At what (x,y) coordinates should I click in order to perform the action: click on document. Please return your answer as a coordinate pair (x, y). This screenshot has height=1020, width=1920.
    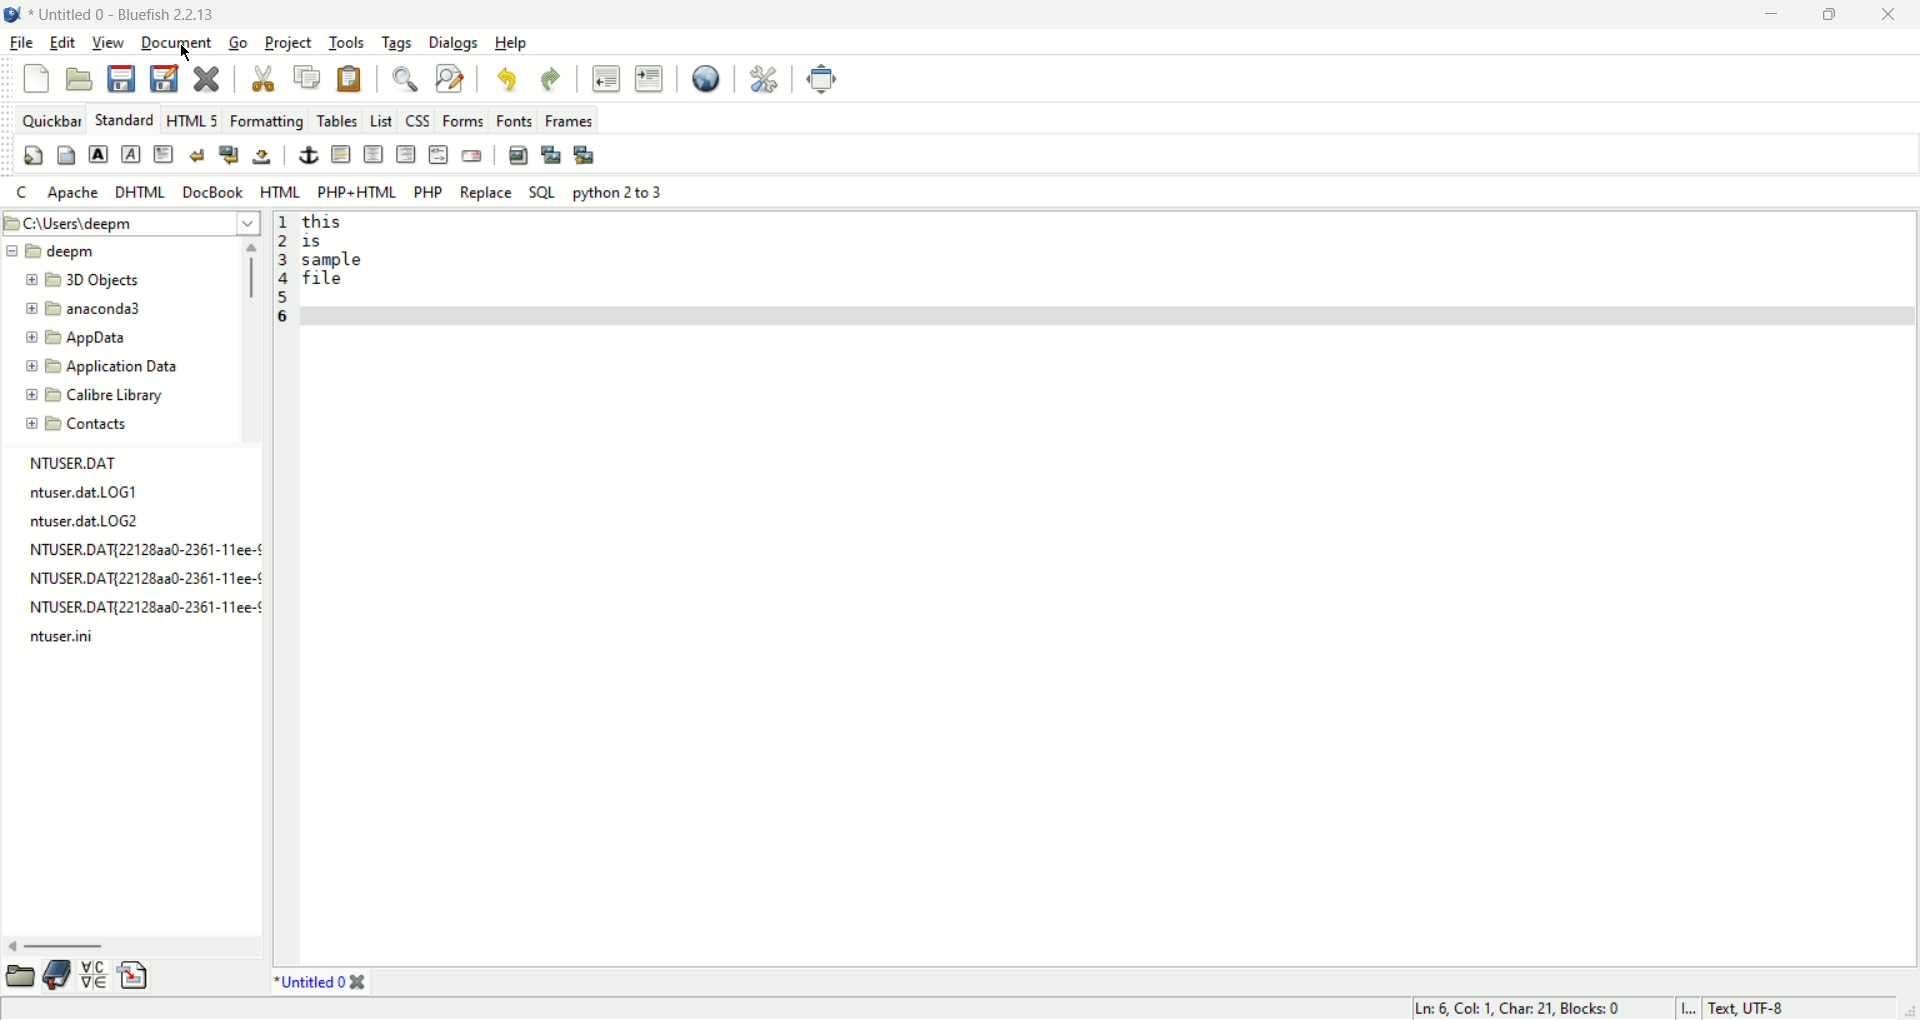
    Looking at the image, I should click on (180, 43).